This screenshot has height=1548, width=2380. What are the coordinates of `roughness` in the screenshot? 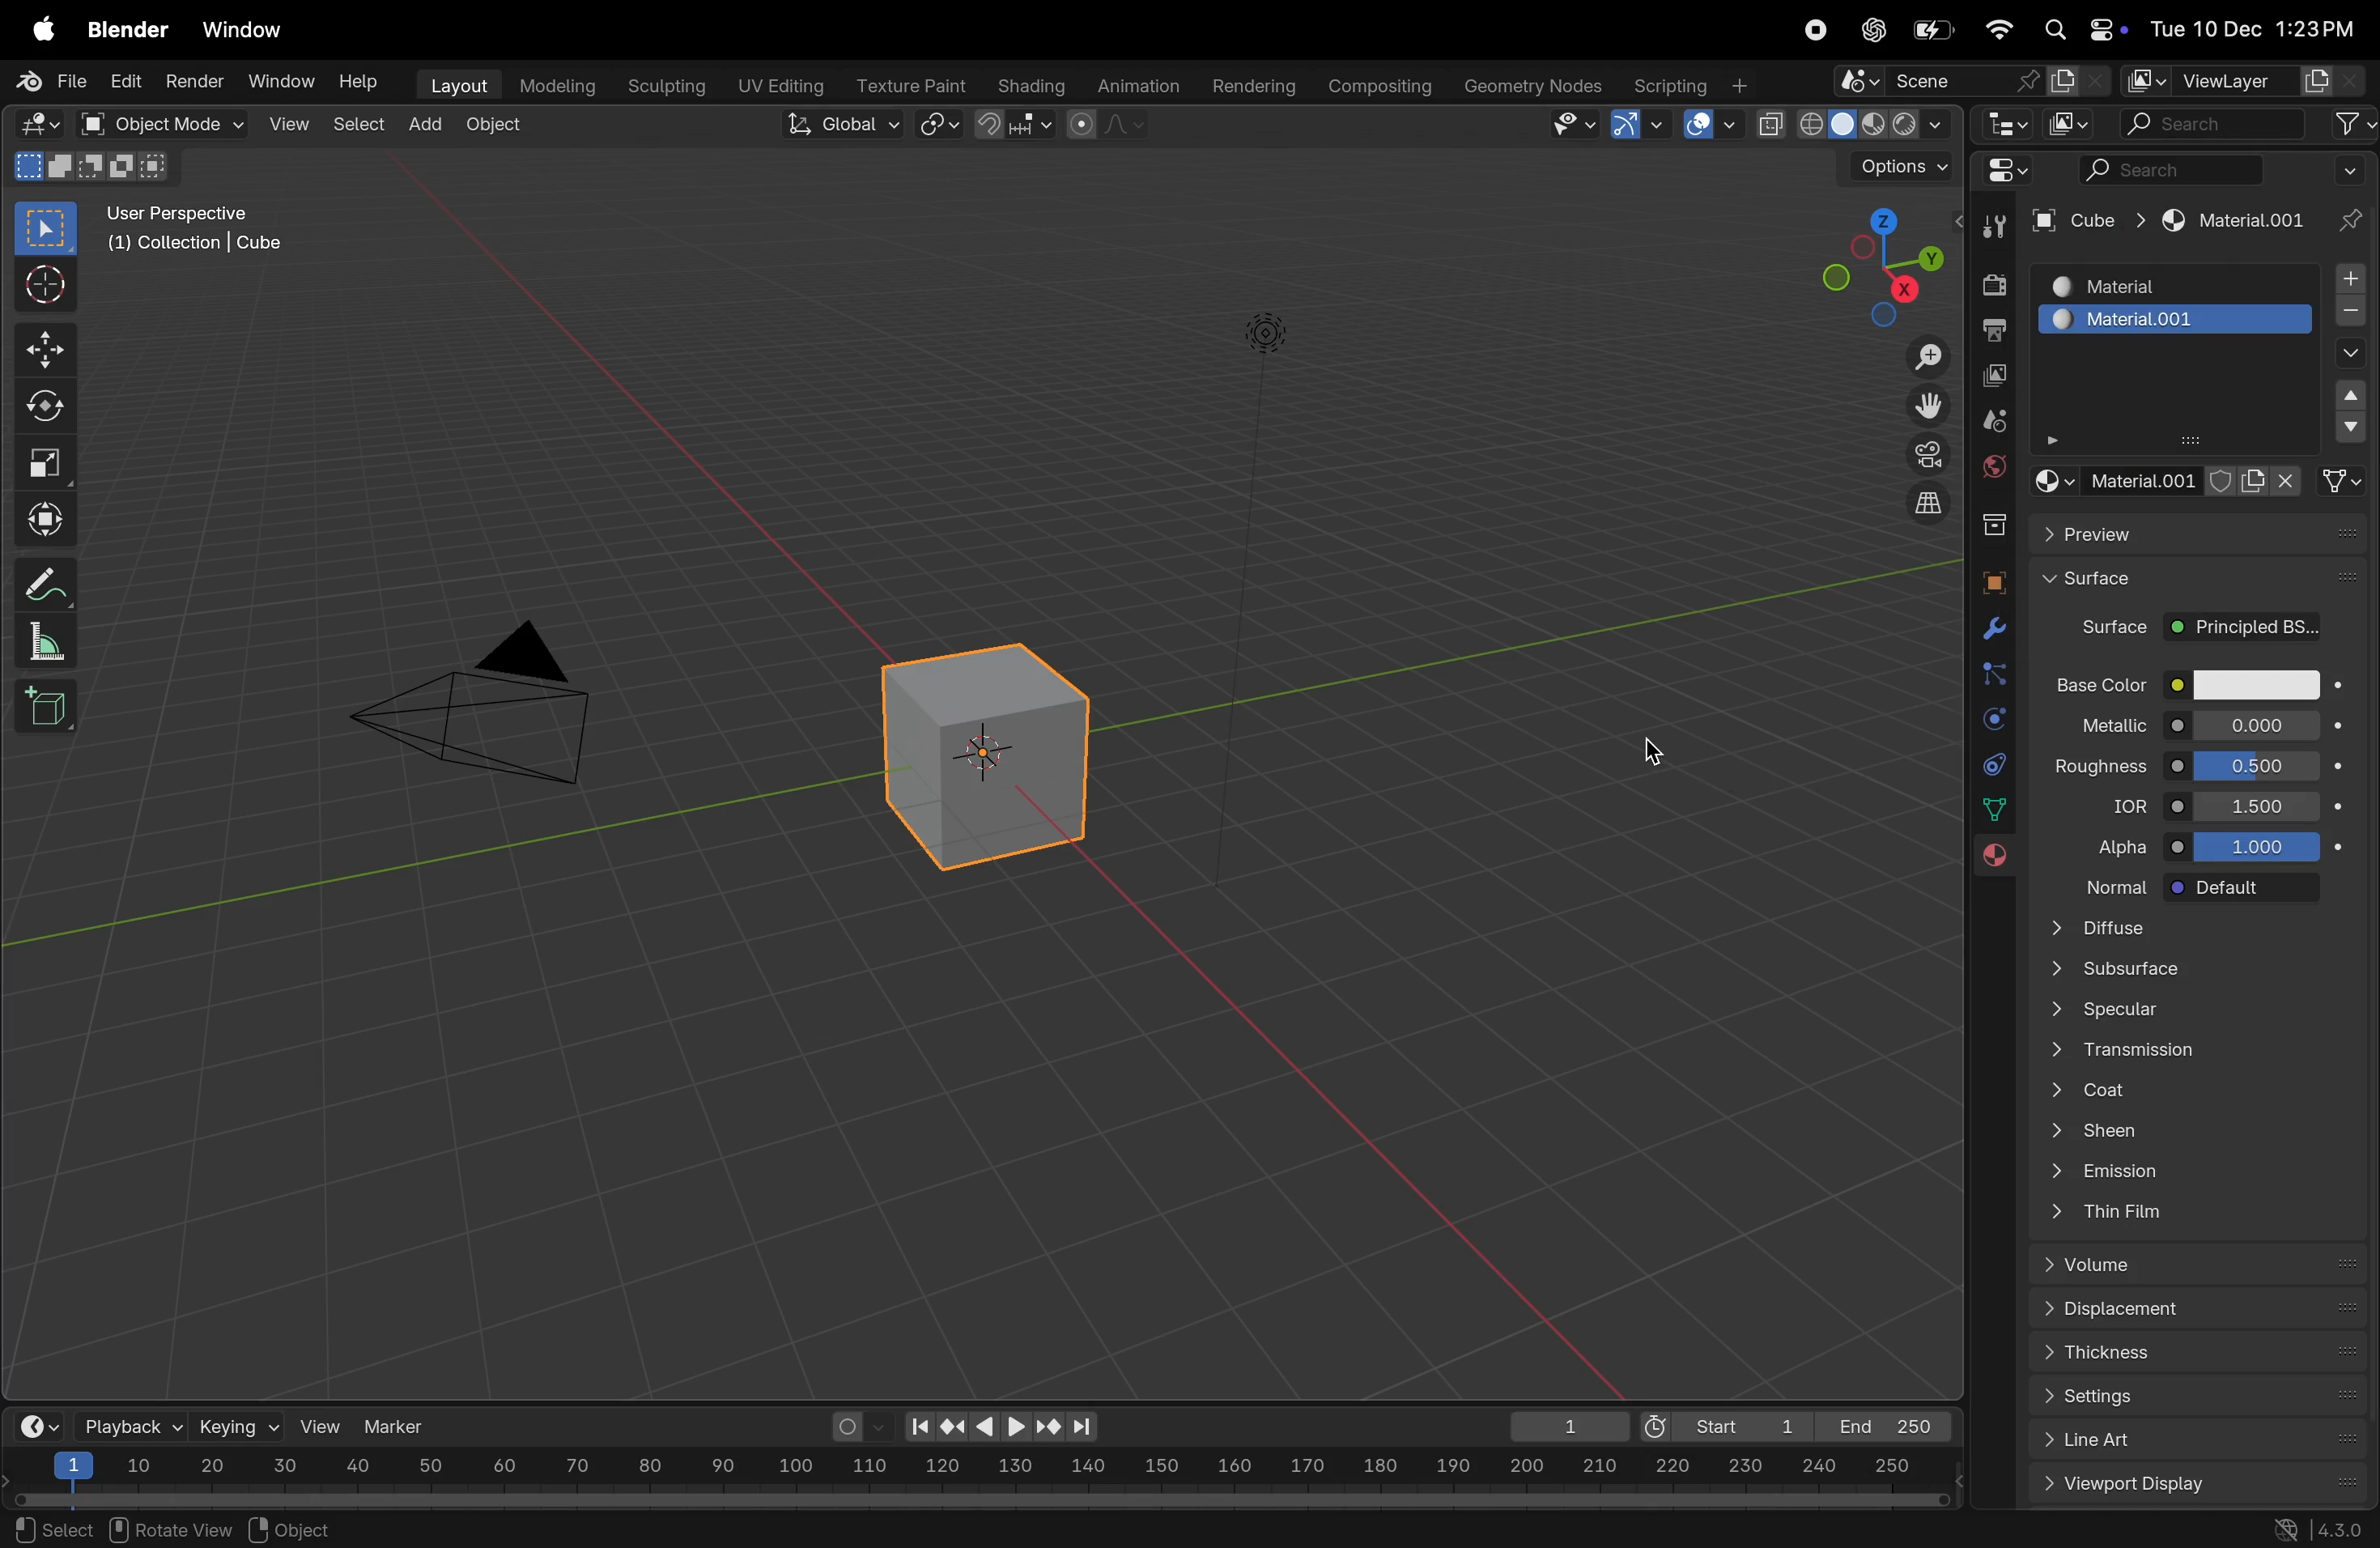 It's located at (2099, 762).